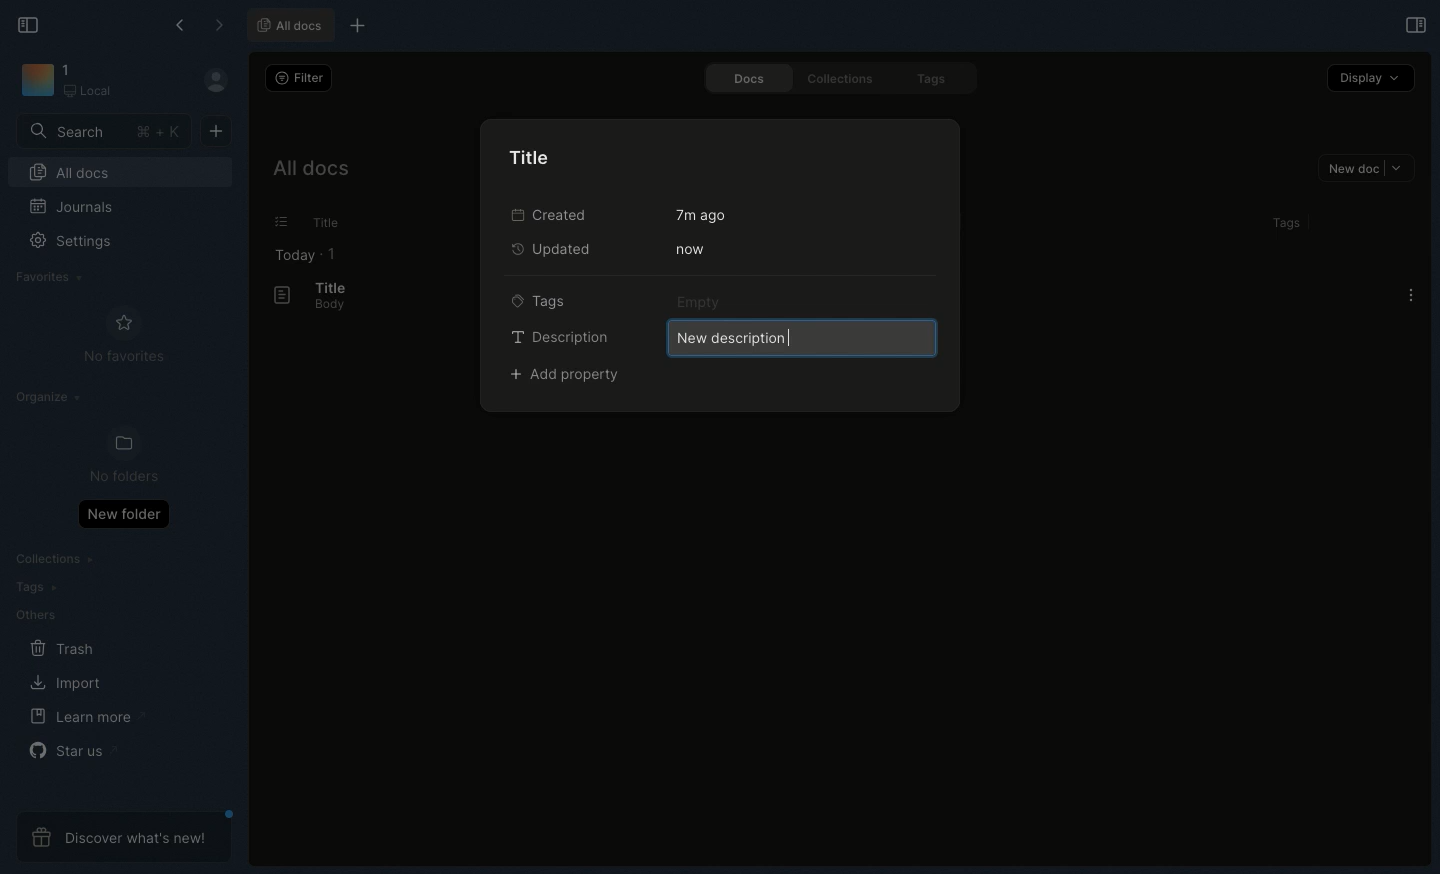 This screenshot has width=1440, height=874. Describe the element at coordinates (182, 25) in the screenshot. I see `Back` at that location.